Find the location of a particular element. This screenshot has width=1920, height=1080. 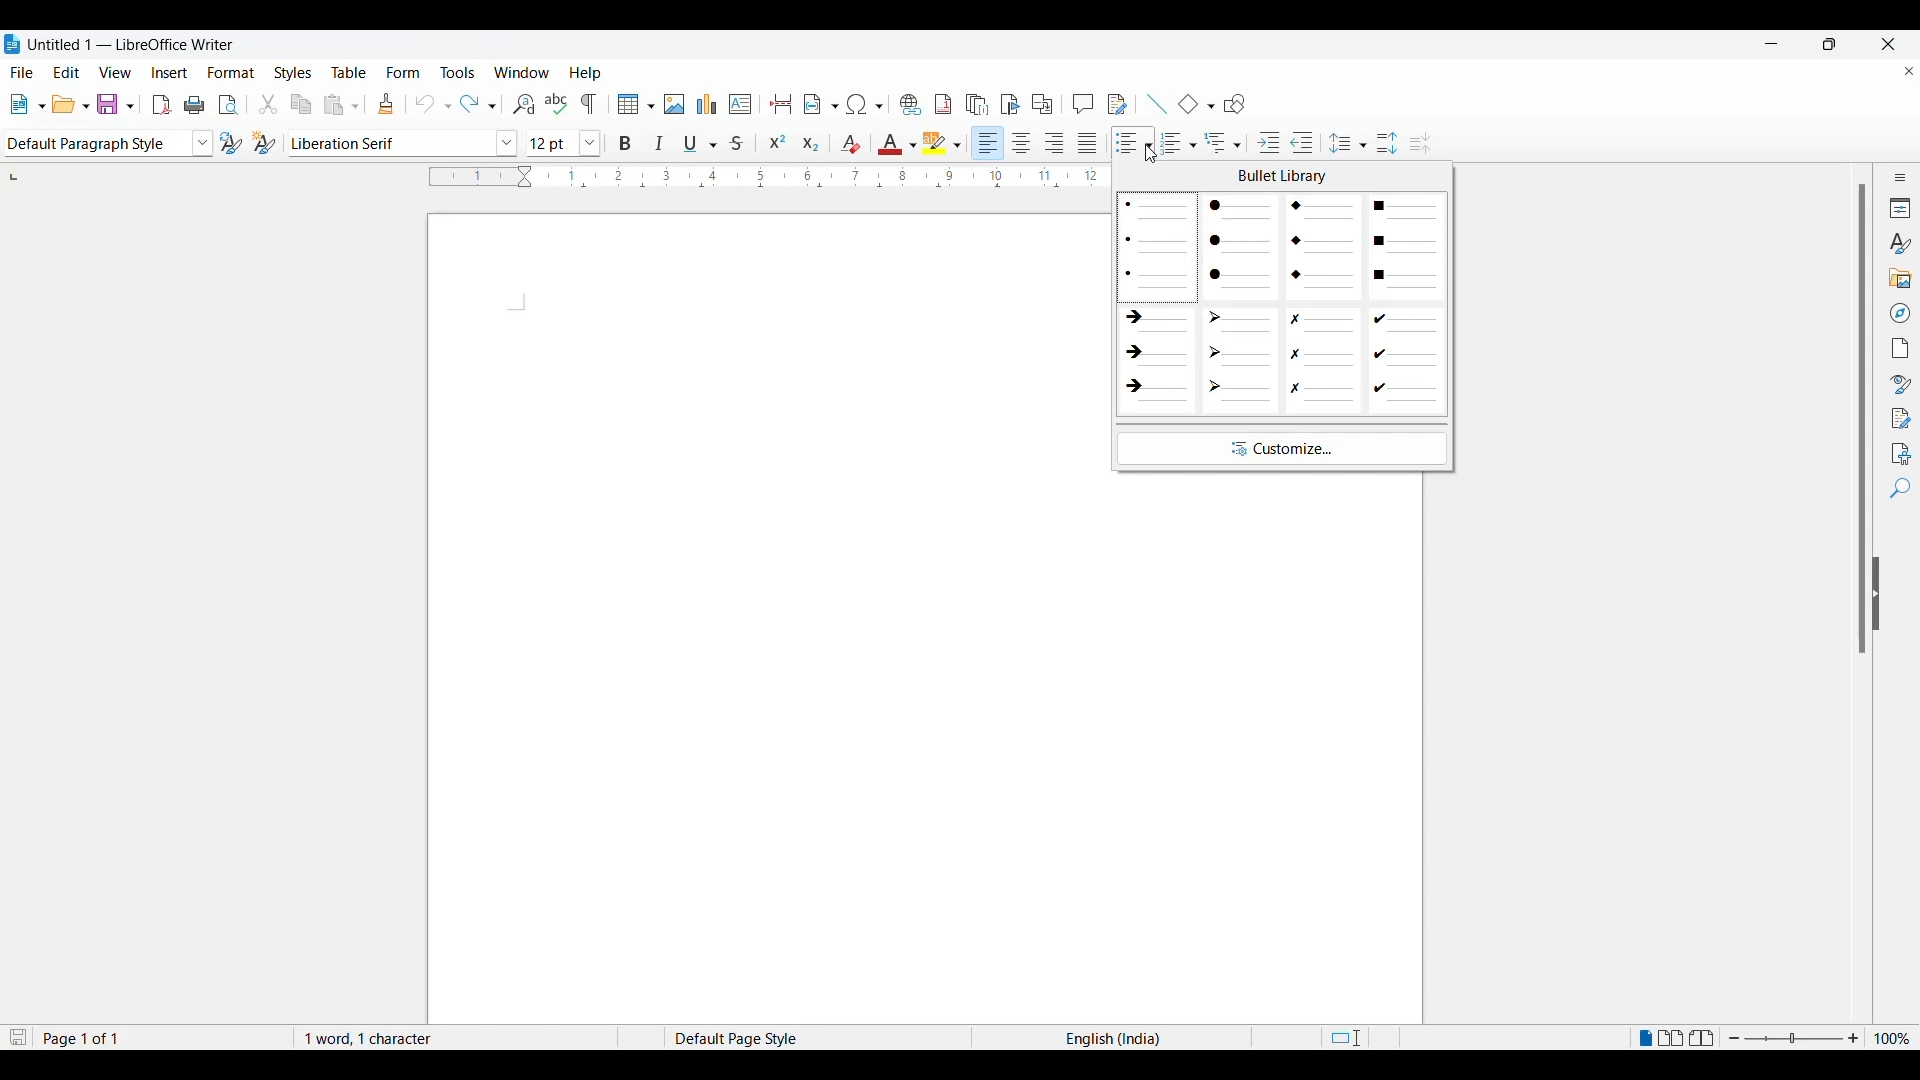

collapse is located at coordinates (1883, 595).